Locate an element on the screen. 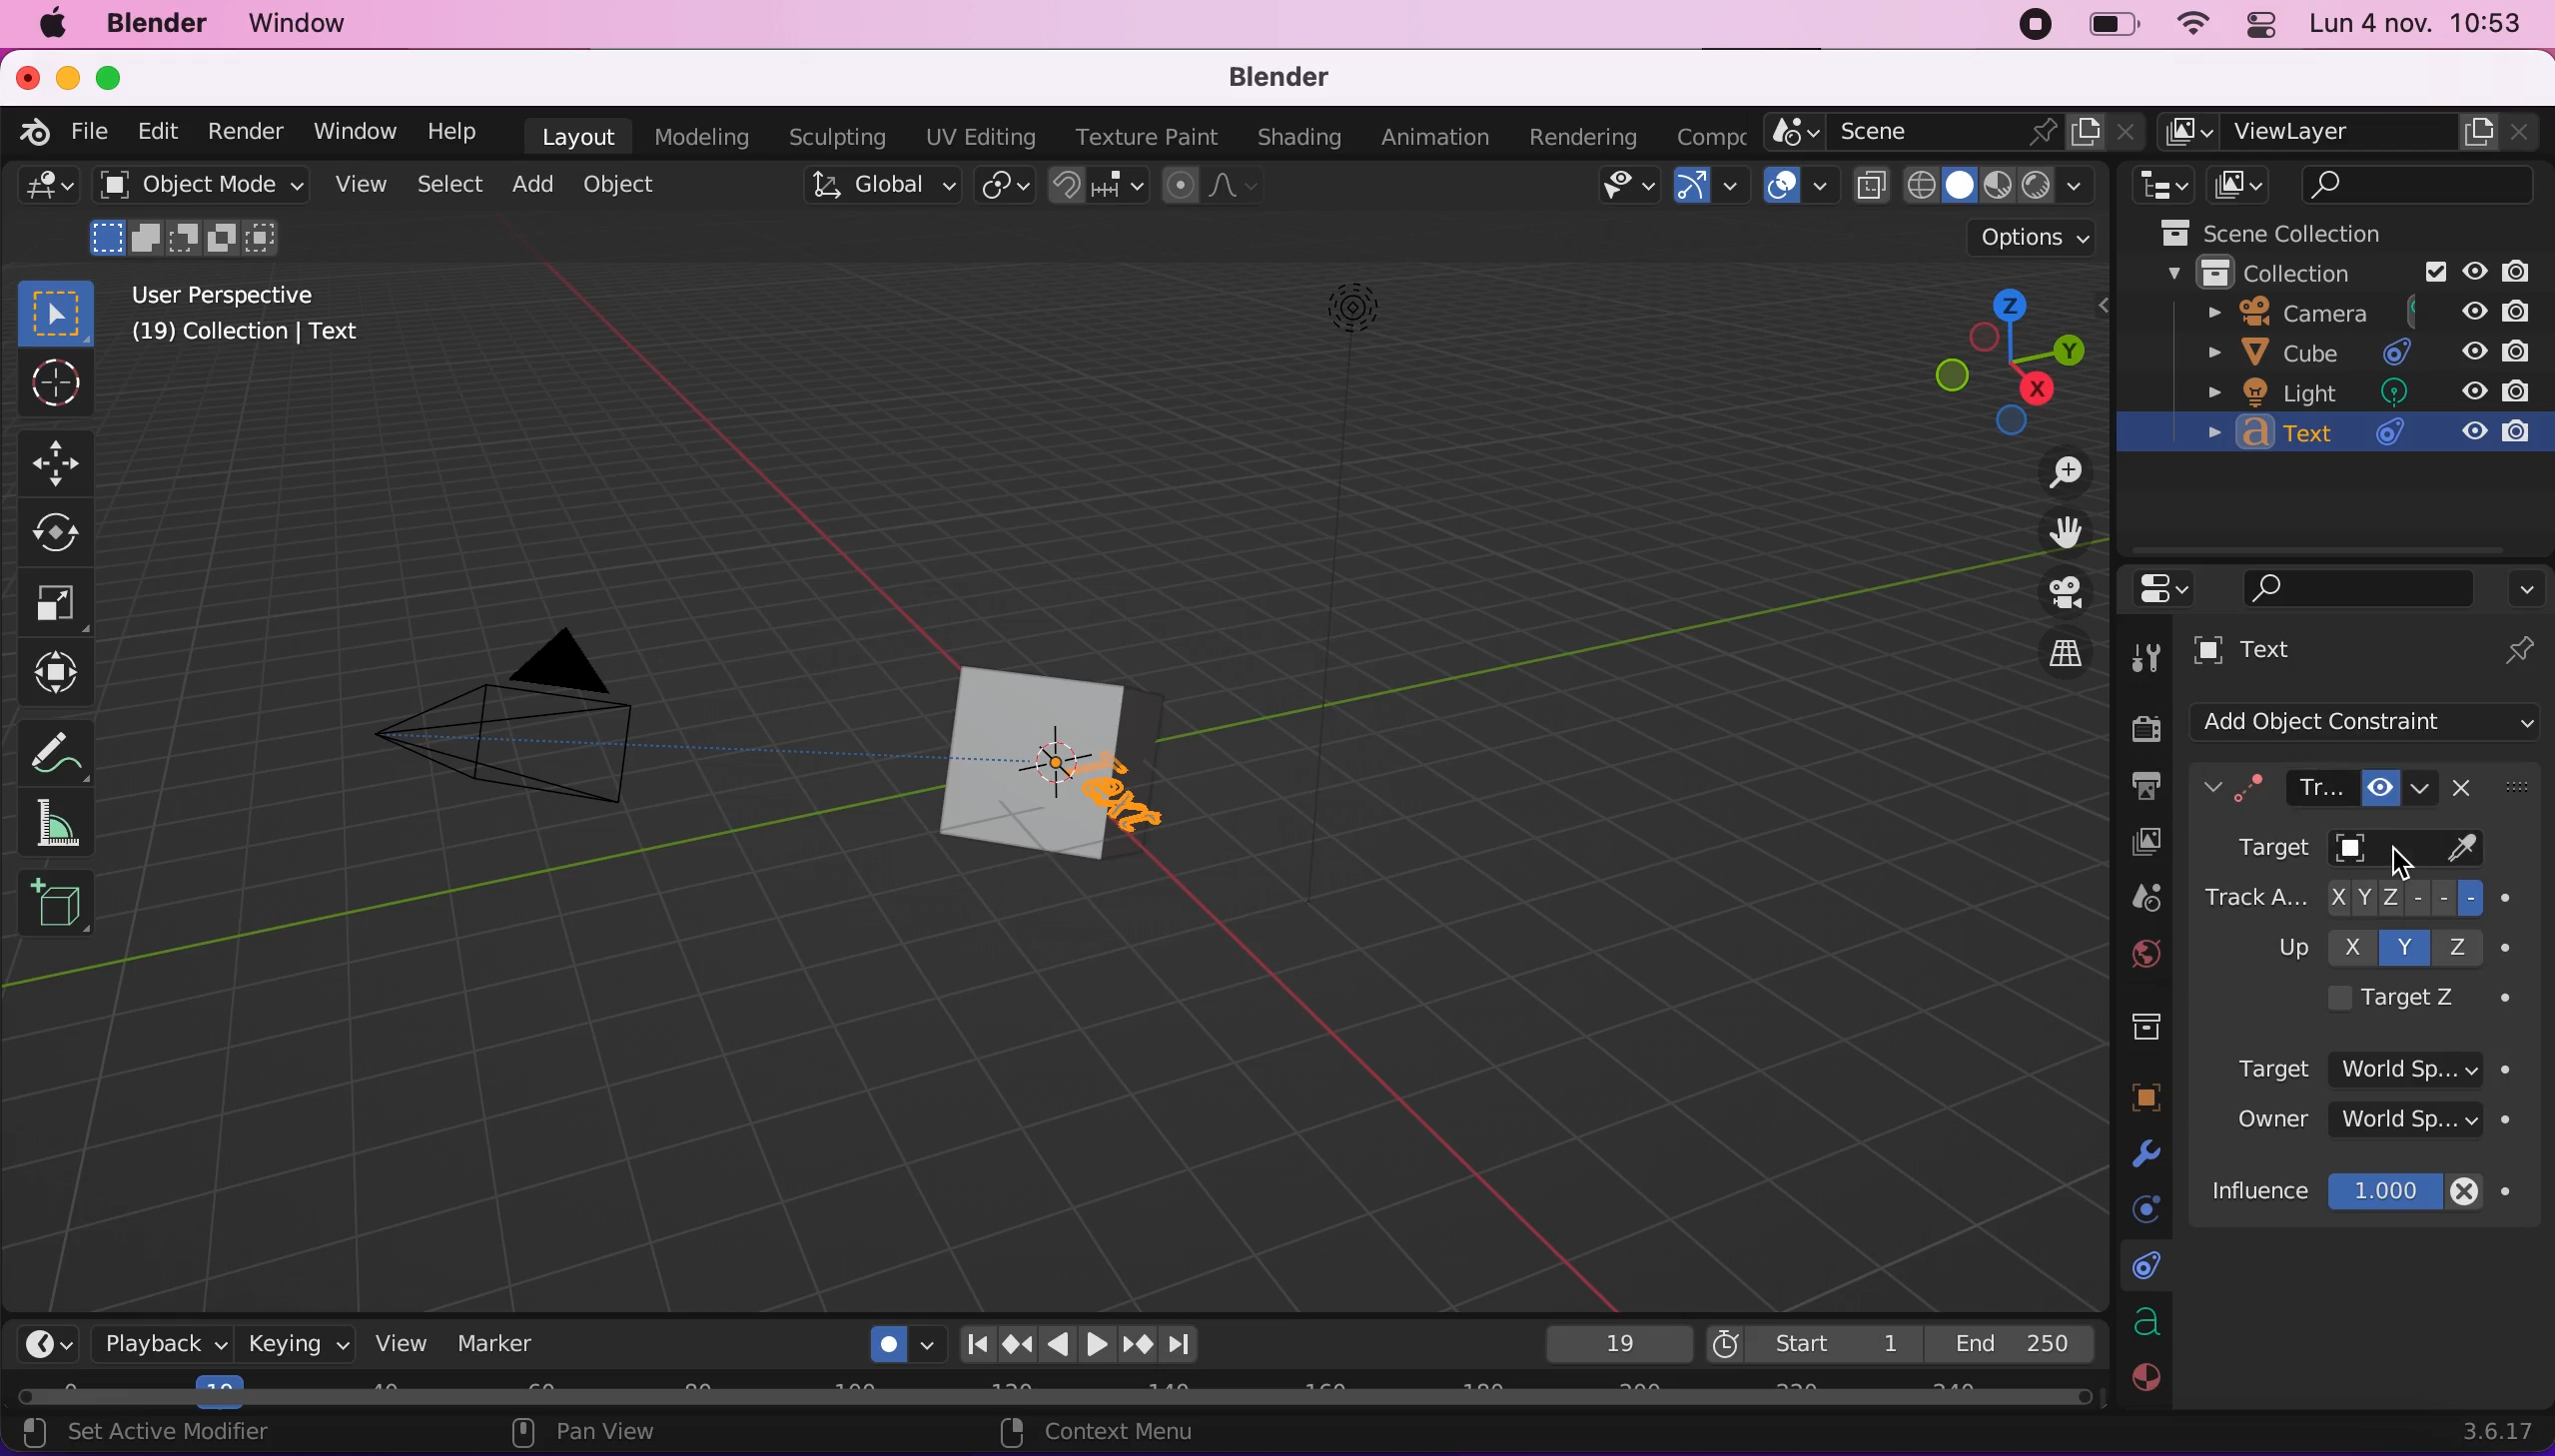 This screenshot has height=1456, width=2555. select is located at coordinates (454, 186).